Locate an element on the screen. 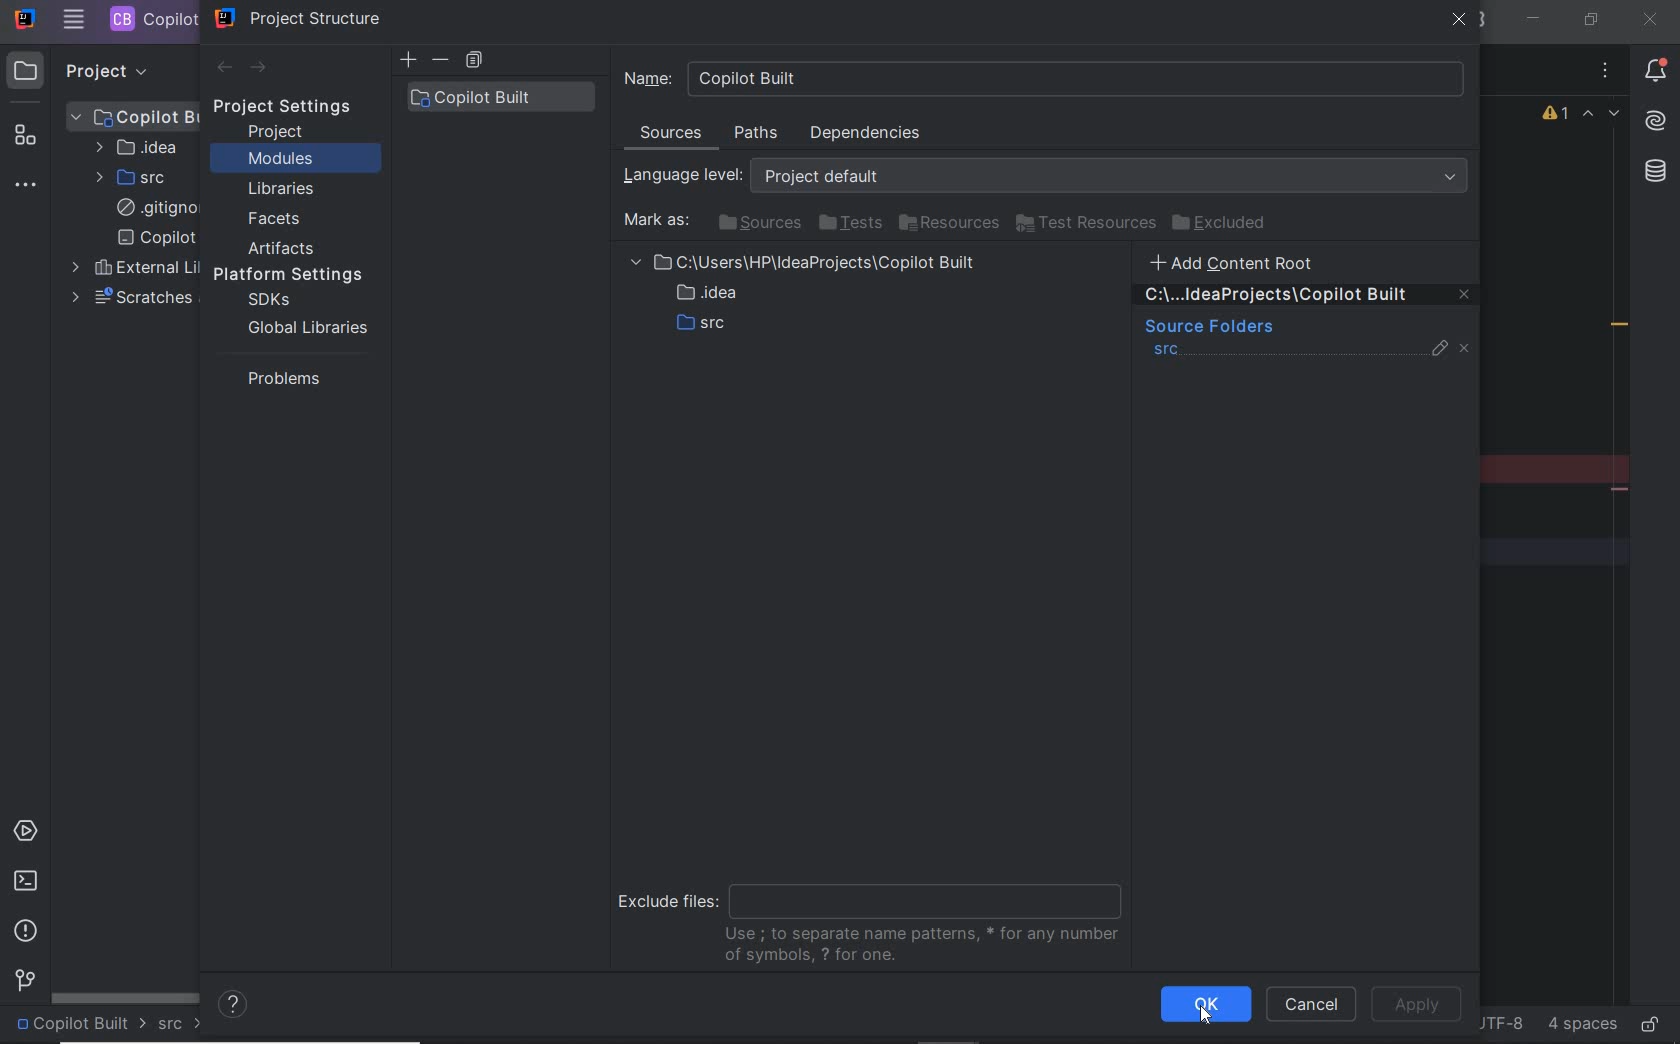  more tool windows is located at coordinates (28, 186).